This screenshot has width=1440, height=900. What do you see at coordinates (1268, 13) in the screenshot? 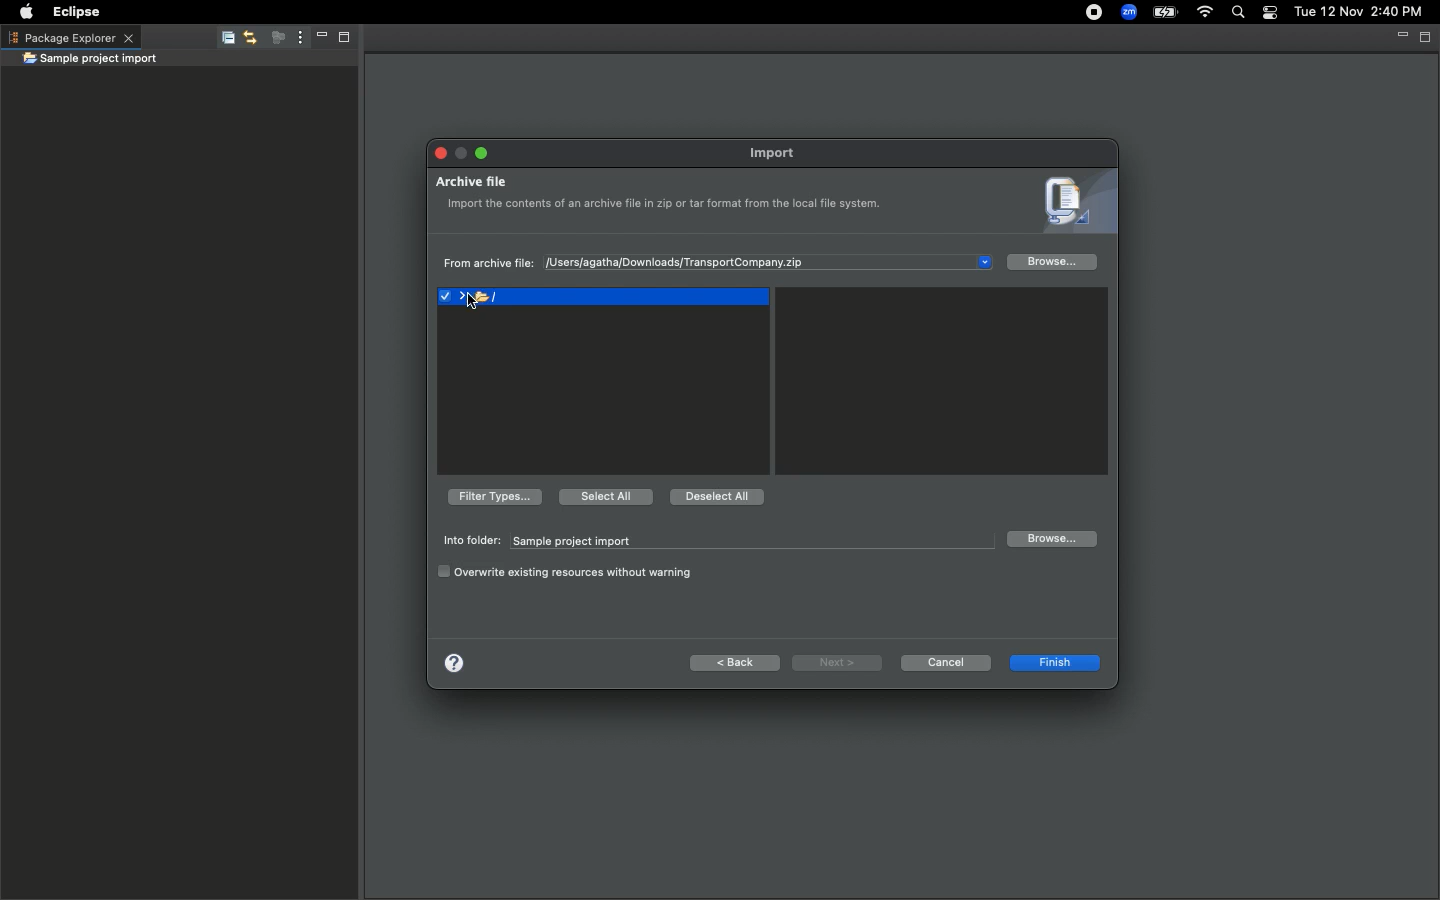
I see `control center` at bounding box center [1268, 13].